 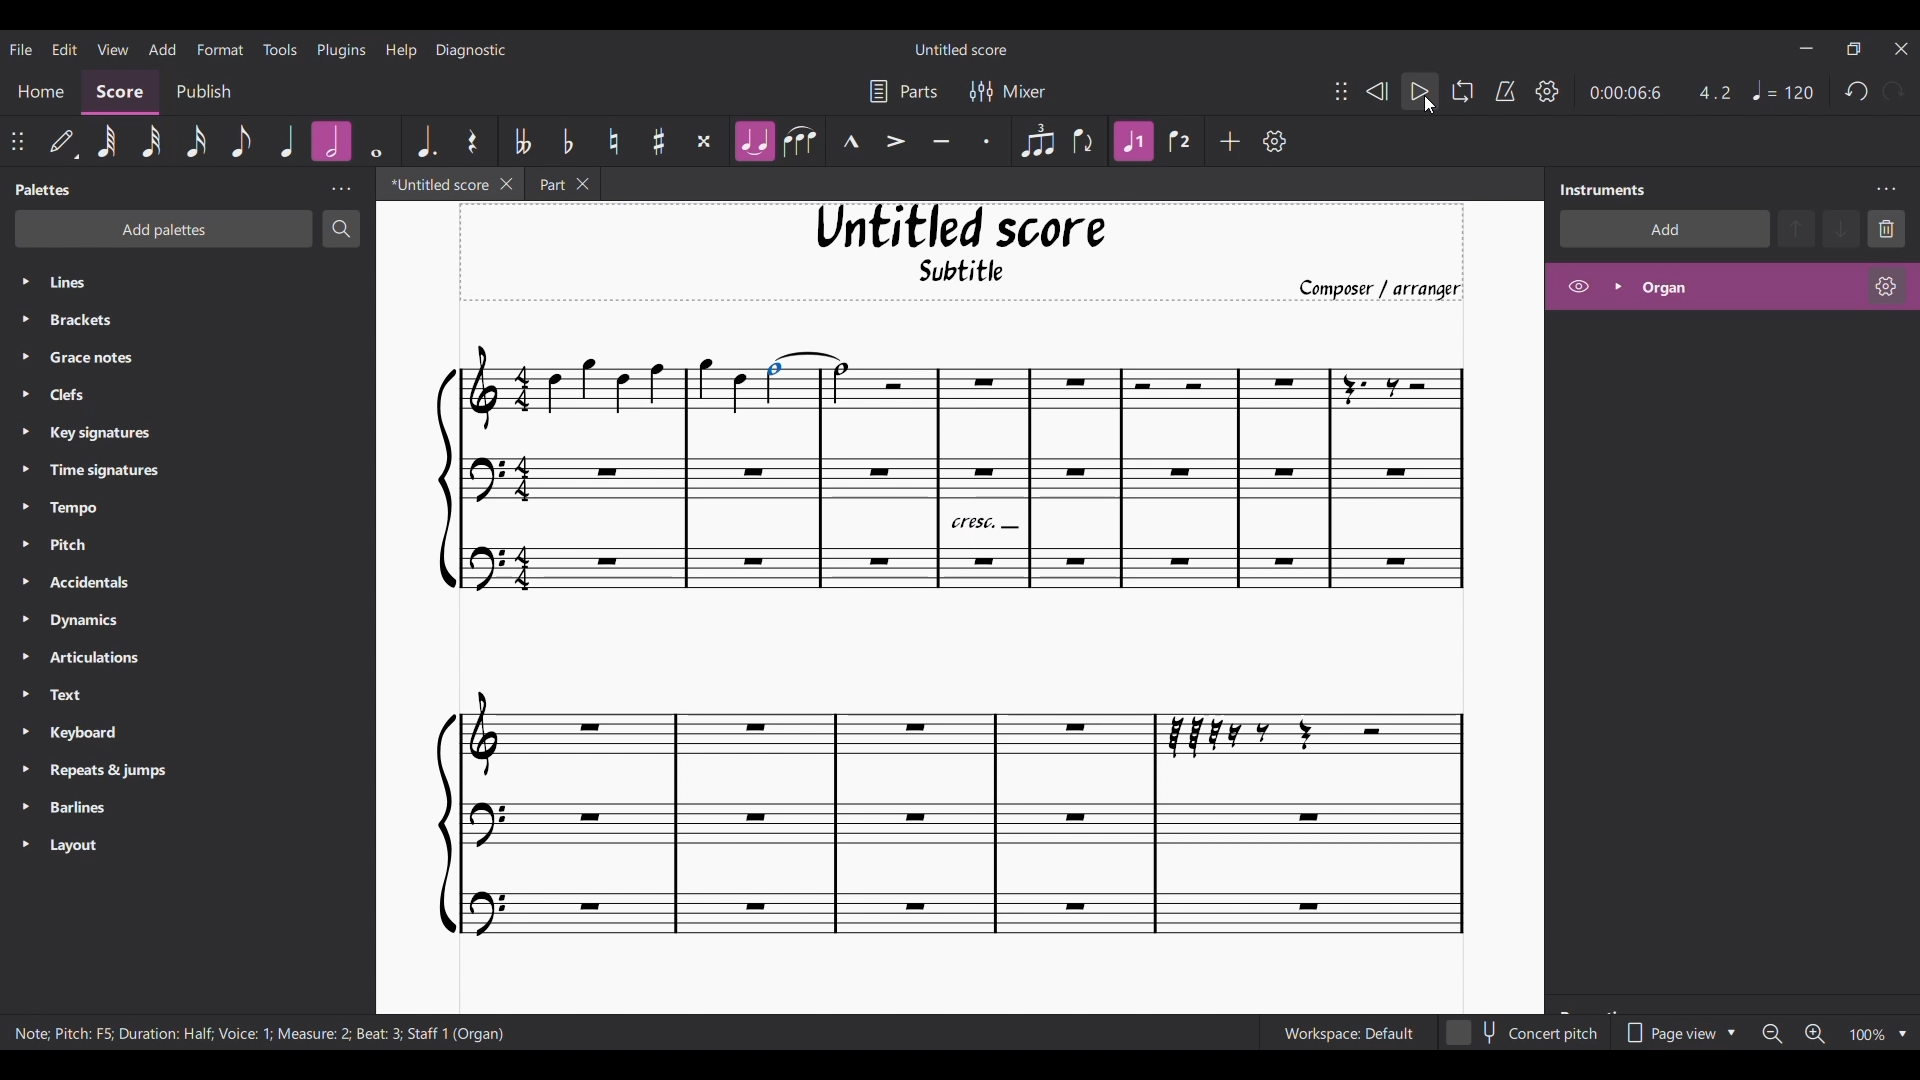 What do you see at coordinates (112, 48) in the screenshot?
I see `View menu` at bounding box center [112, 48].